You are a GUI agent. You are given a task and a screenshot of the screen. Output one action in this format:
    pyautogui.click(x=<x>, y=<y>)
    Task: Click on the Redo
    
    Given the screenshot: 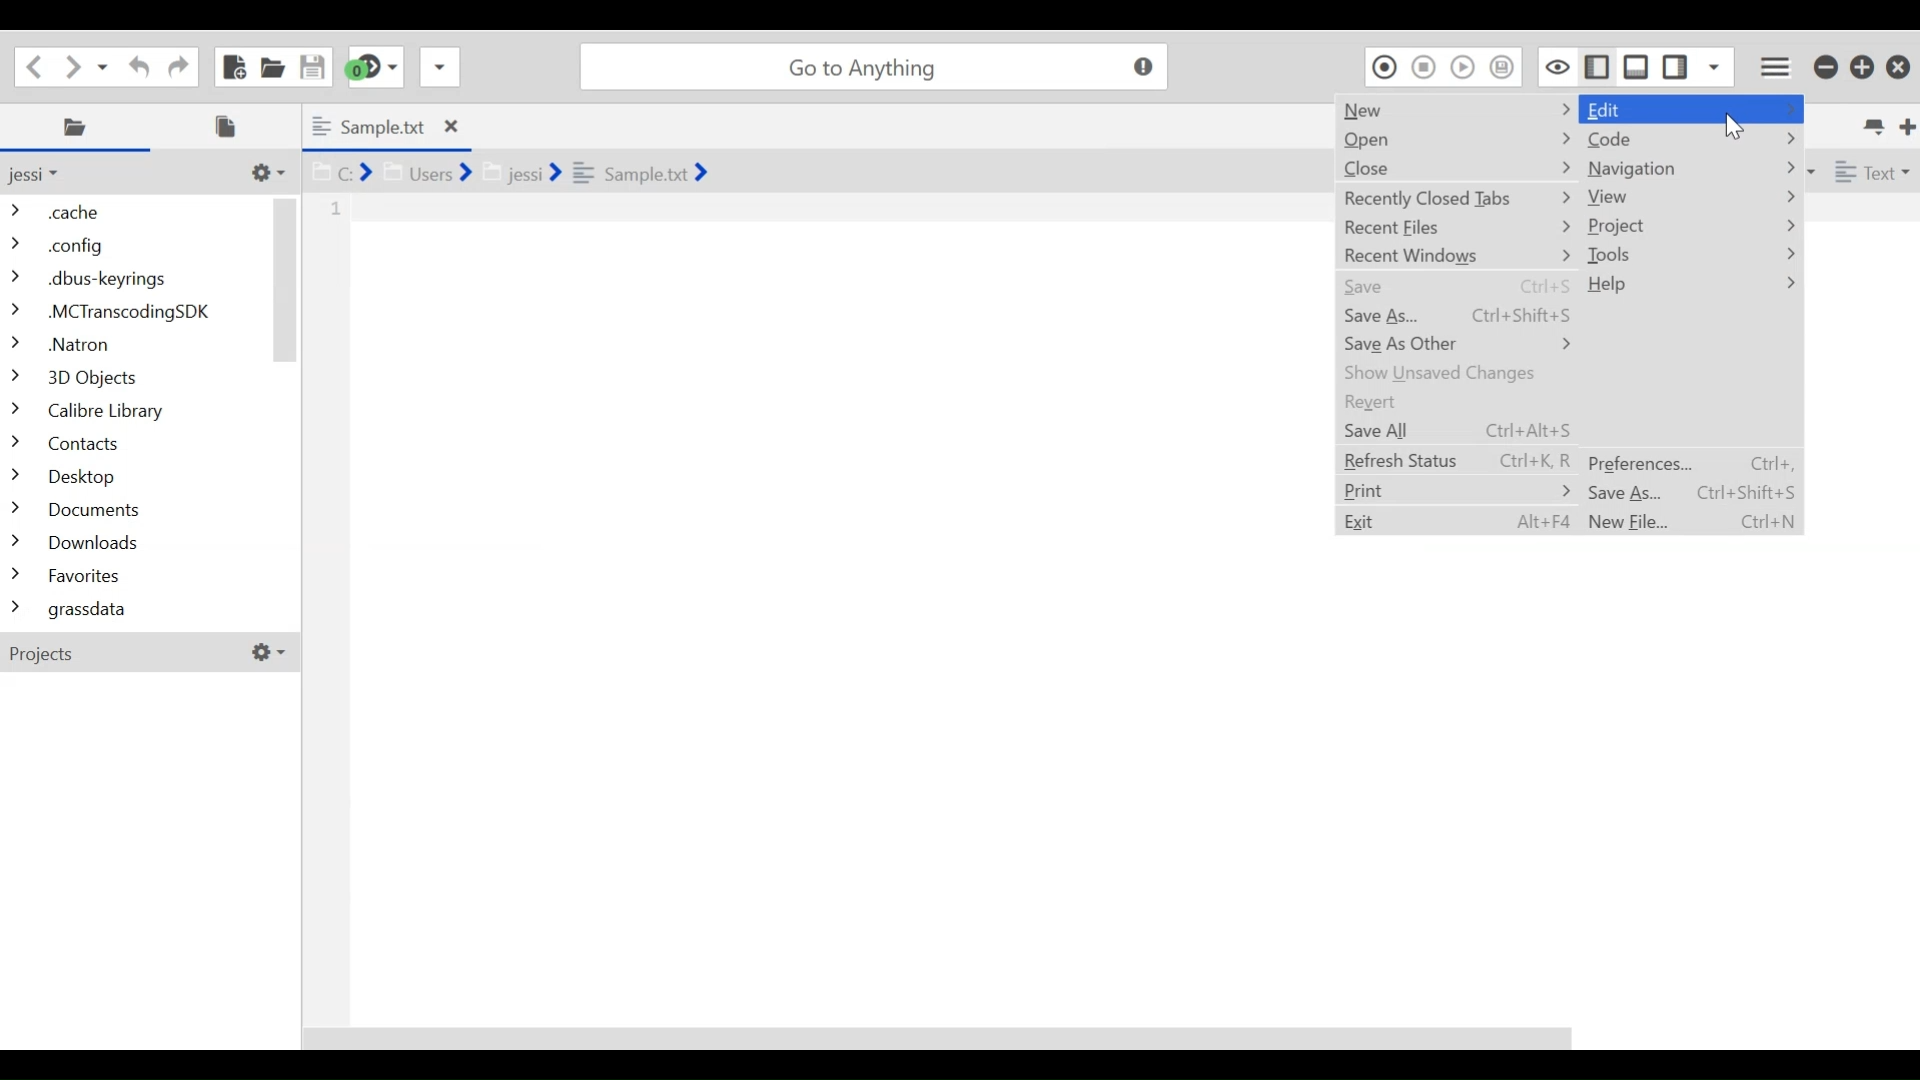 What is the action you would take?
    pyautogui.click(x=175, y=64)
    